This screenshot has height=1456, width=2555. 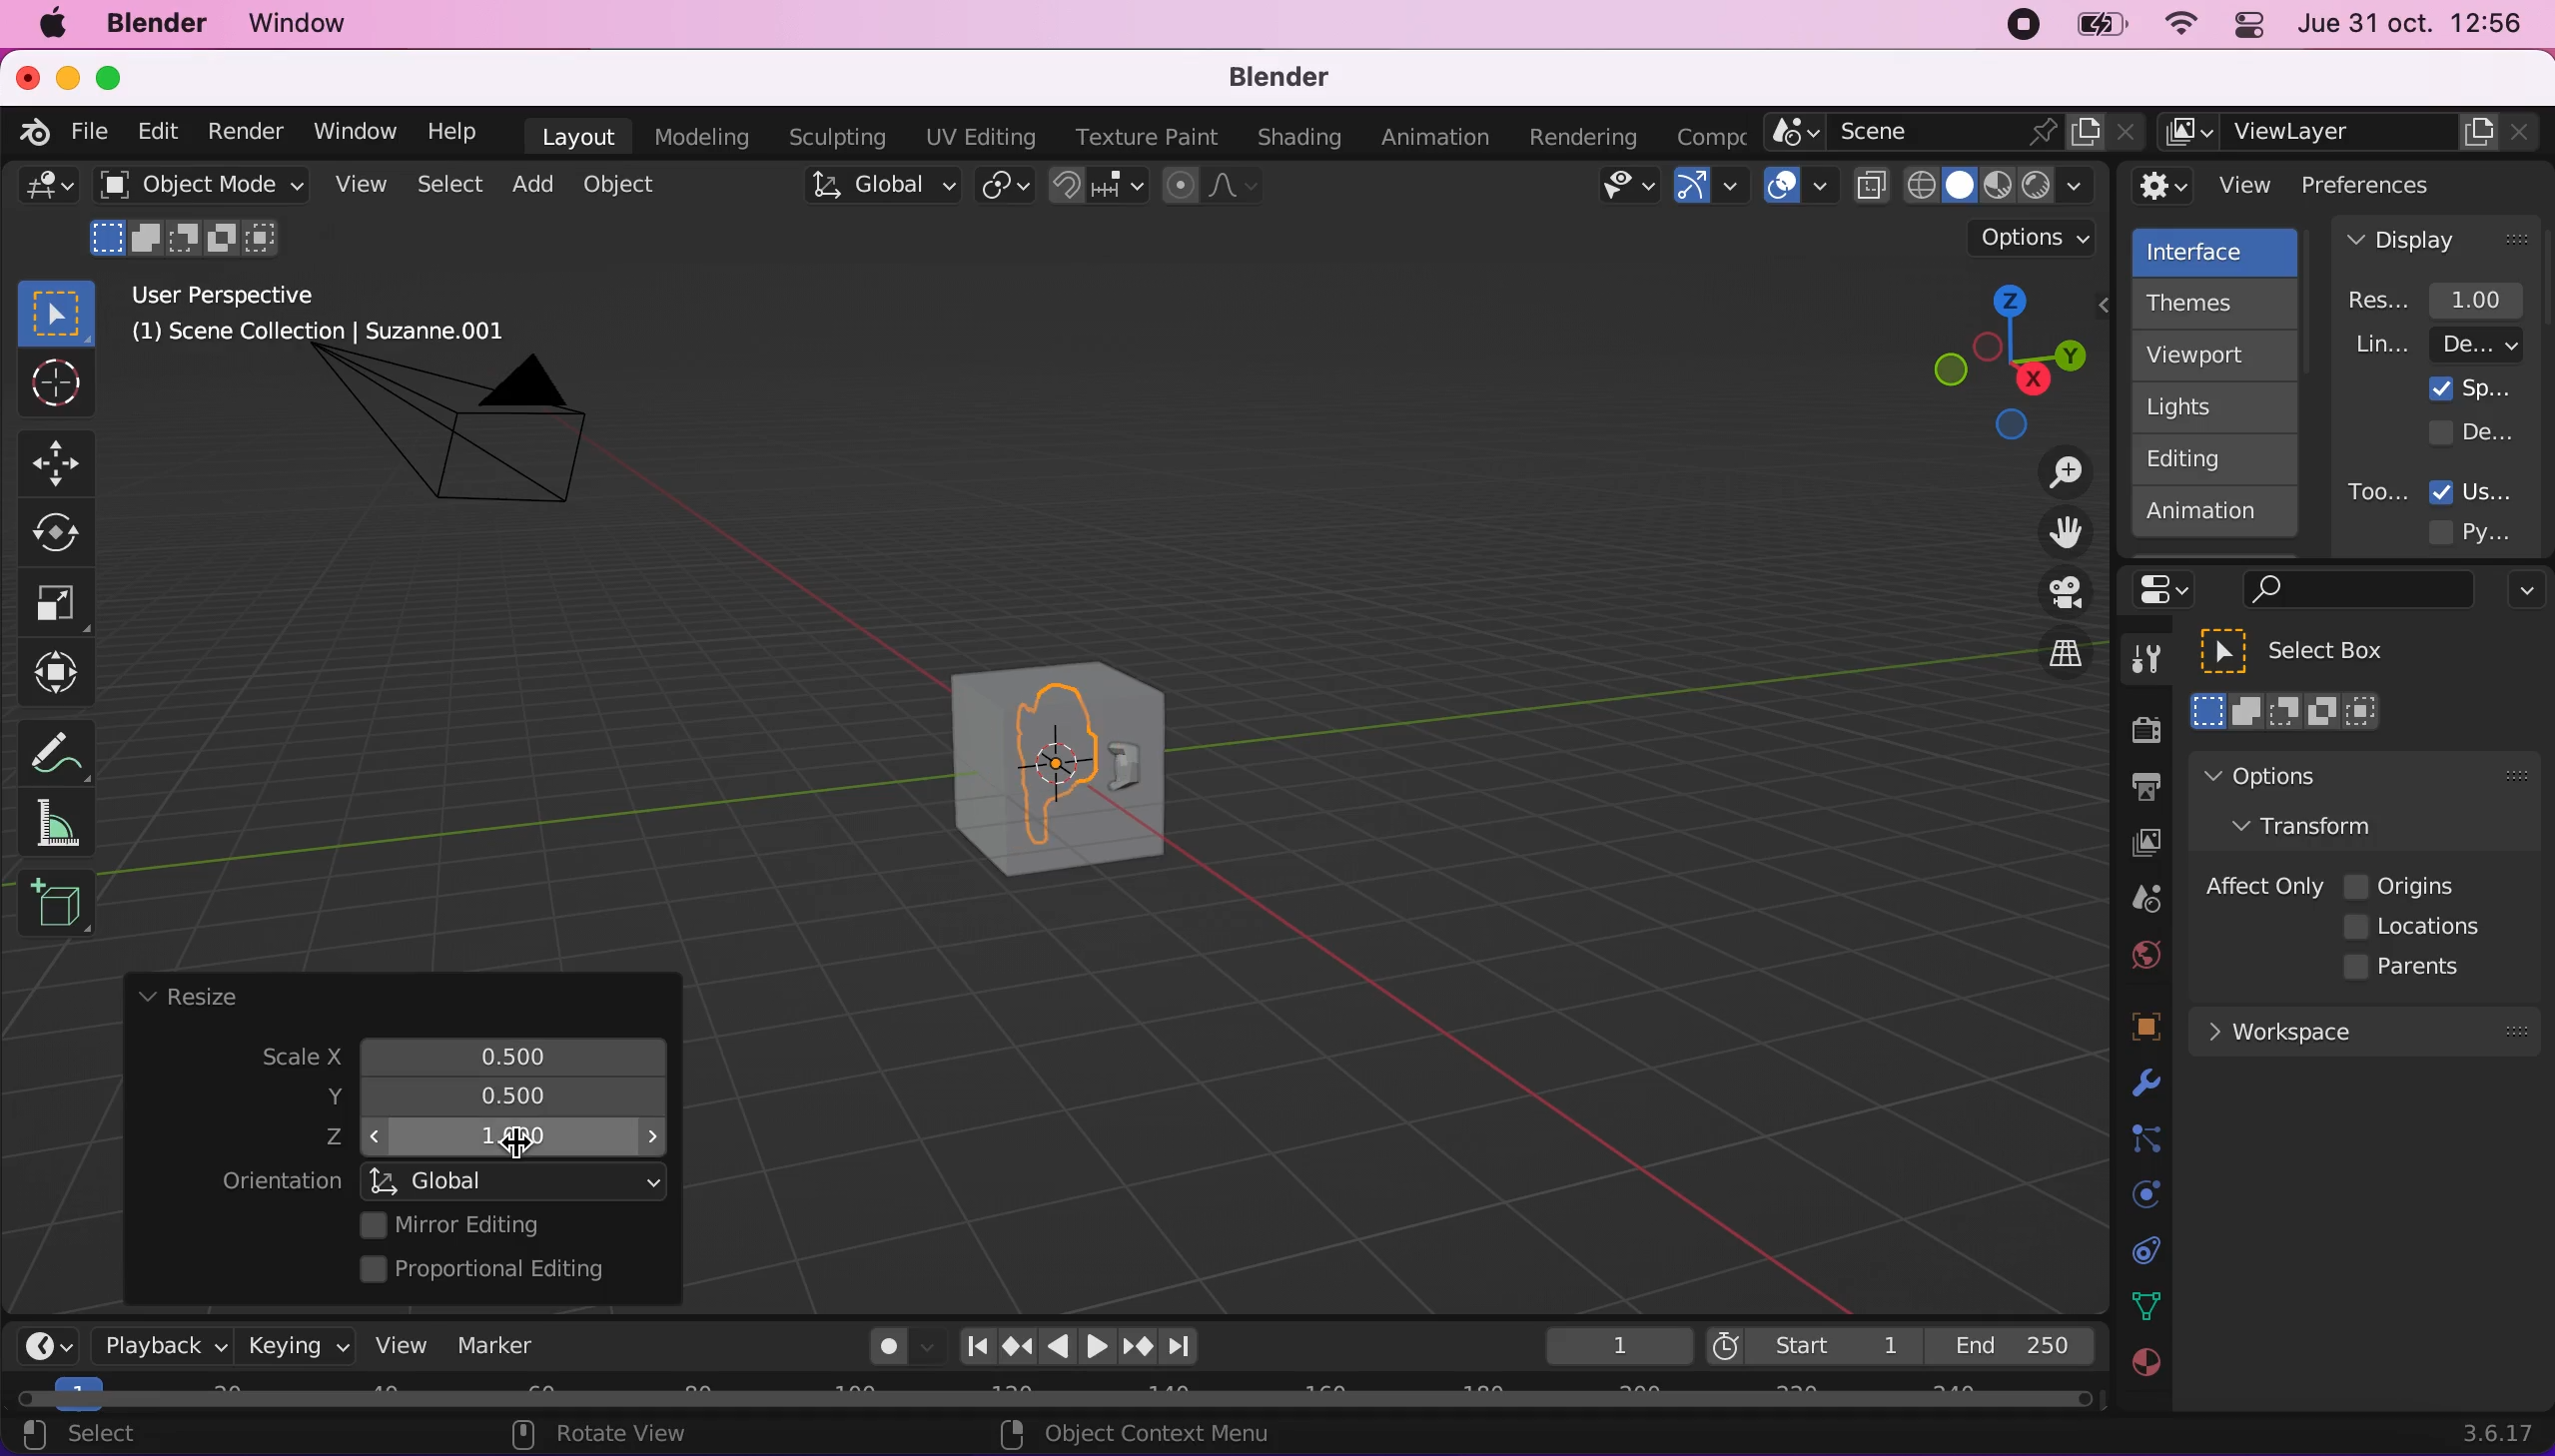 What do you see at coordinates (2471, 388) in the screenshot?
I see `splash screen` at bounding box center [2471, 388].